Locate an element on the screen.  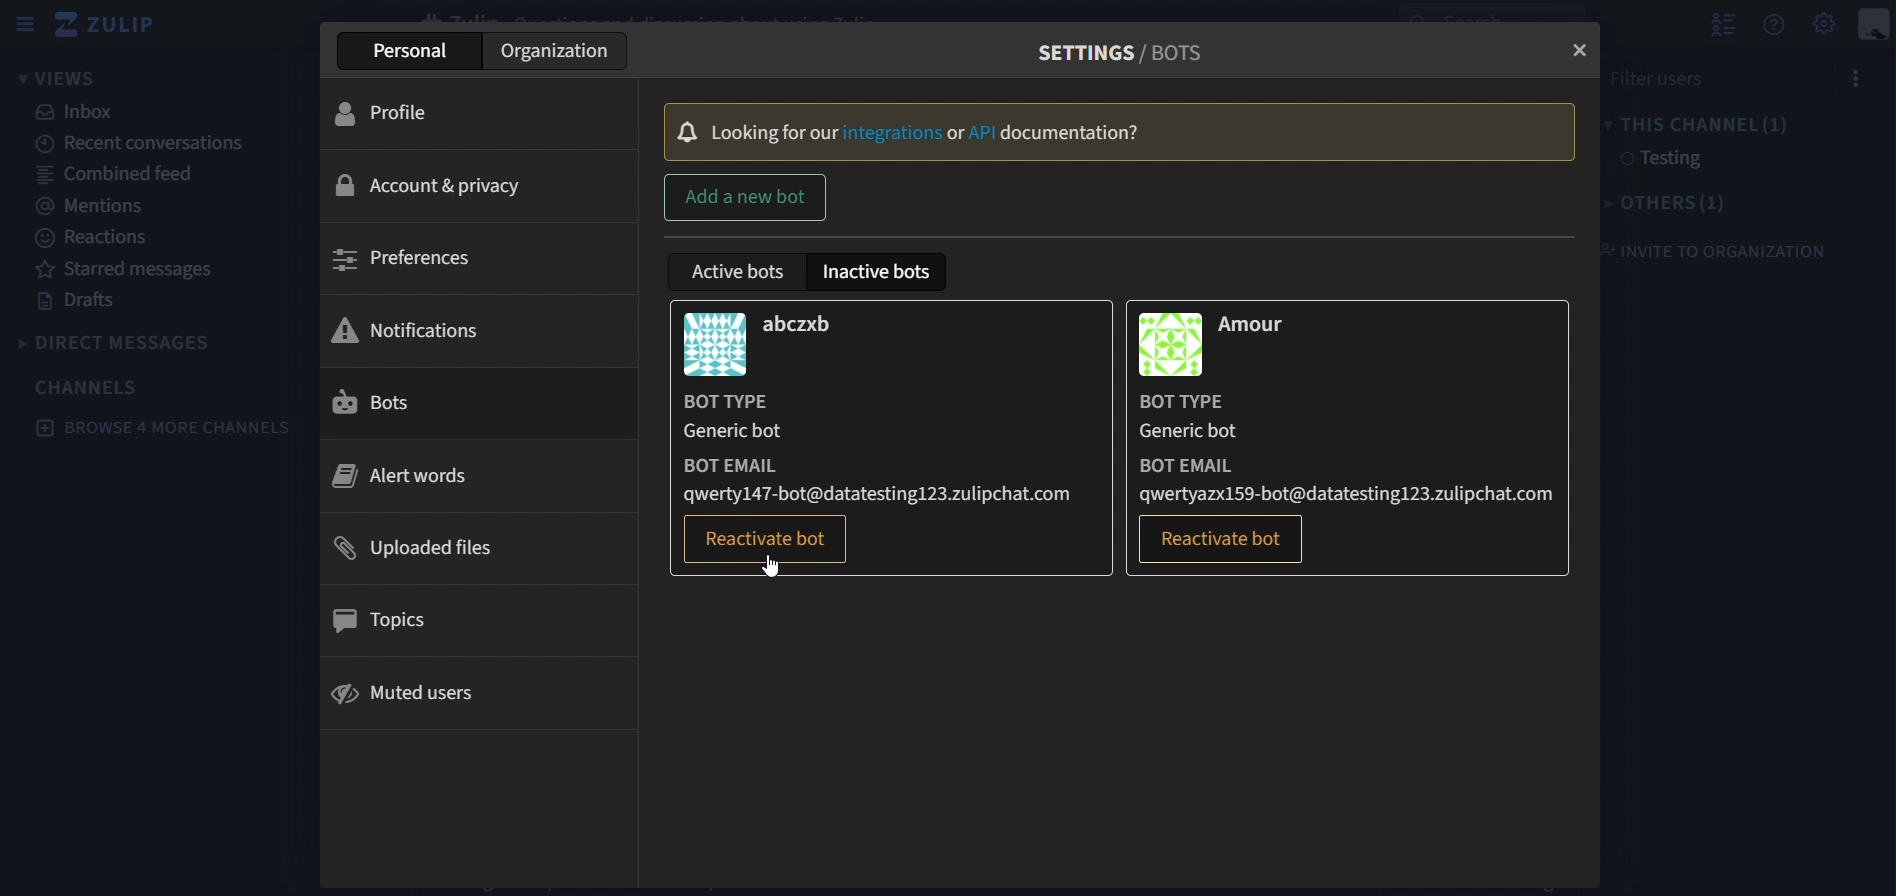
hide sidebar is located at coordinates (21, 27).